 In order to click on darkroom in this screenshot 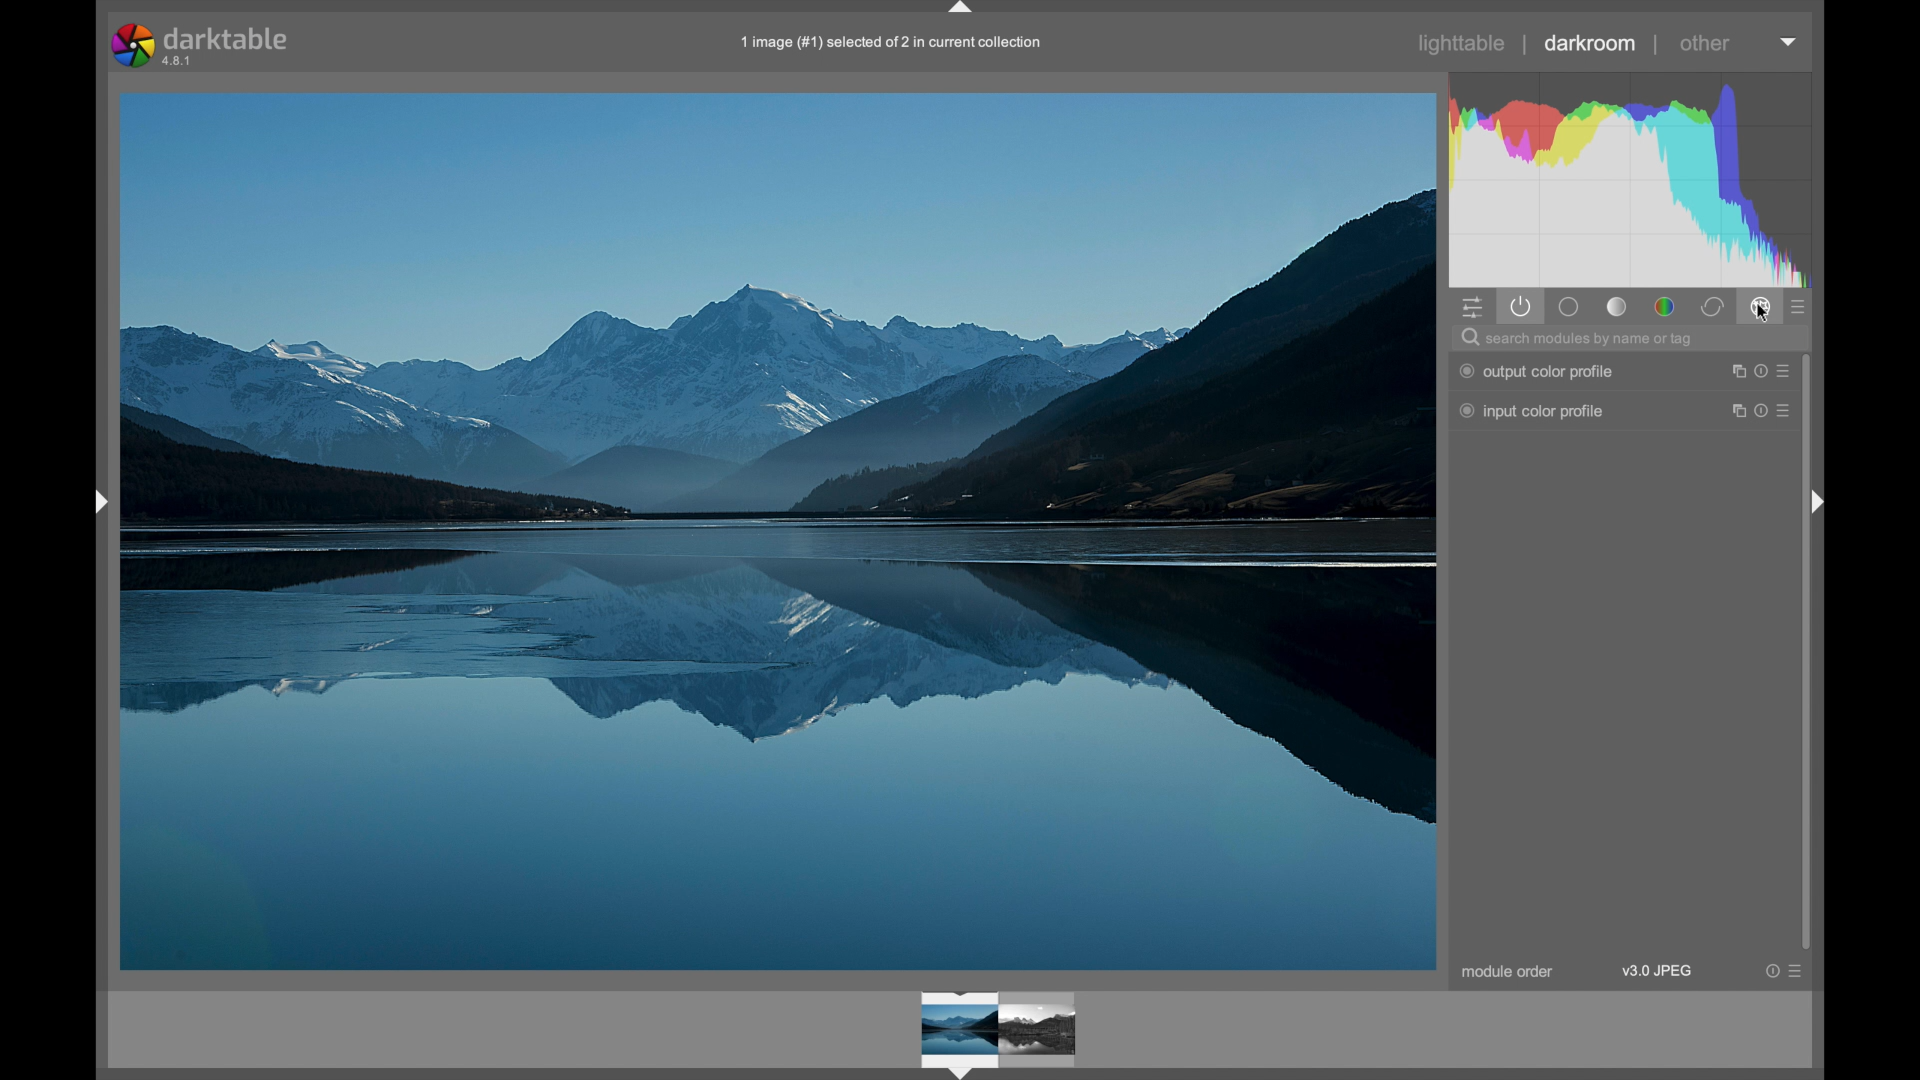, I will do `click(1590, 43)`.